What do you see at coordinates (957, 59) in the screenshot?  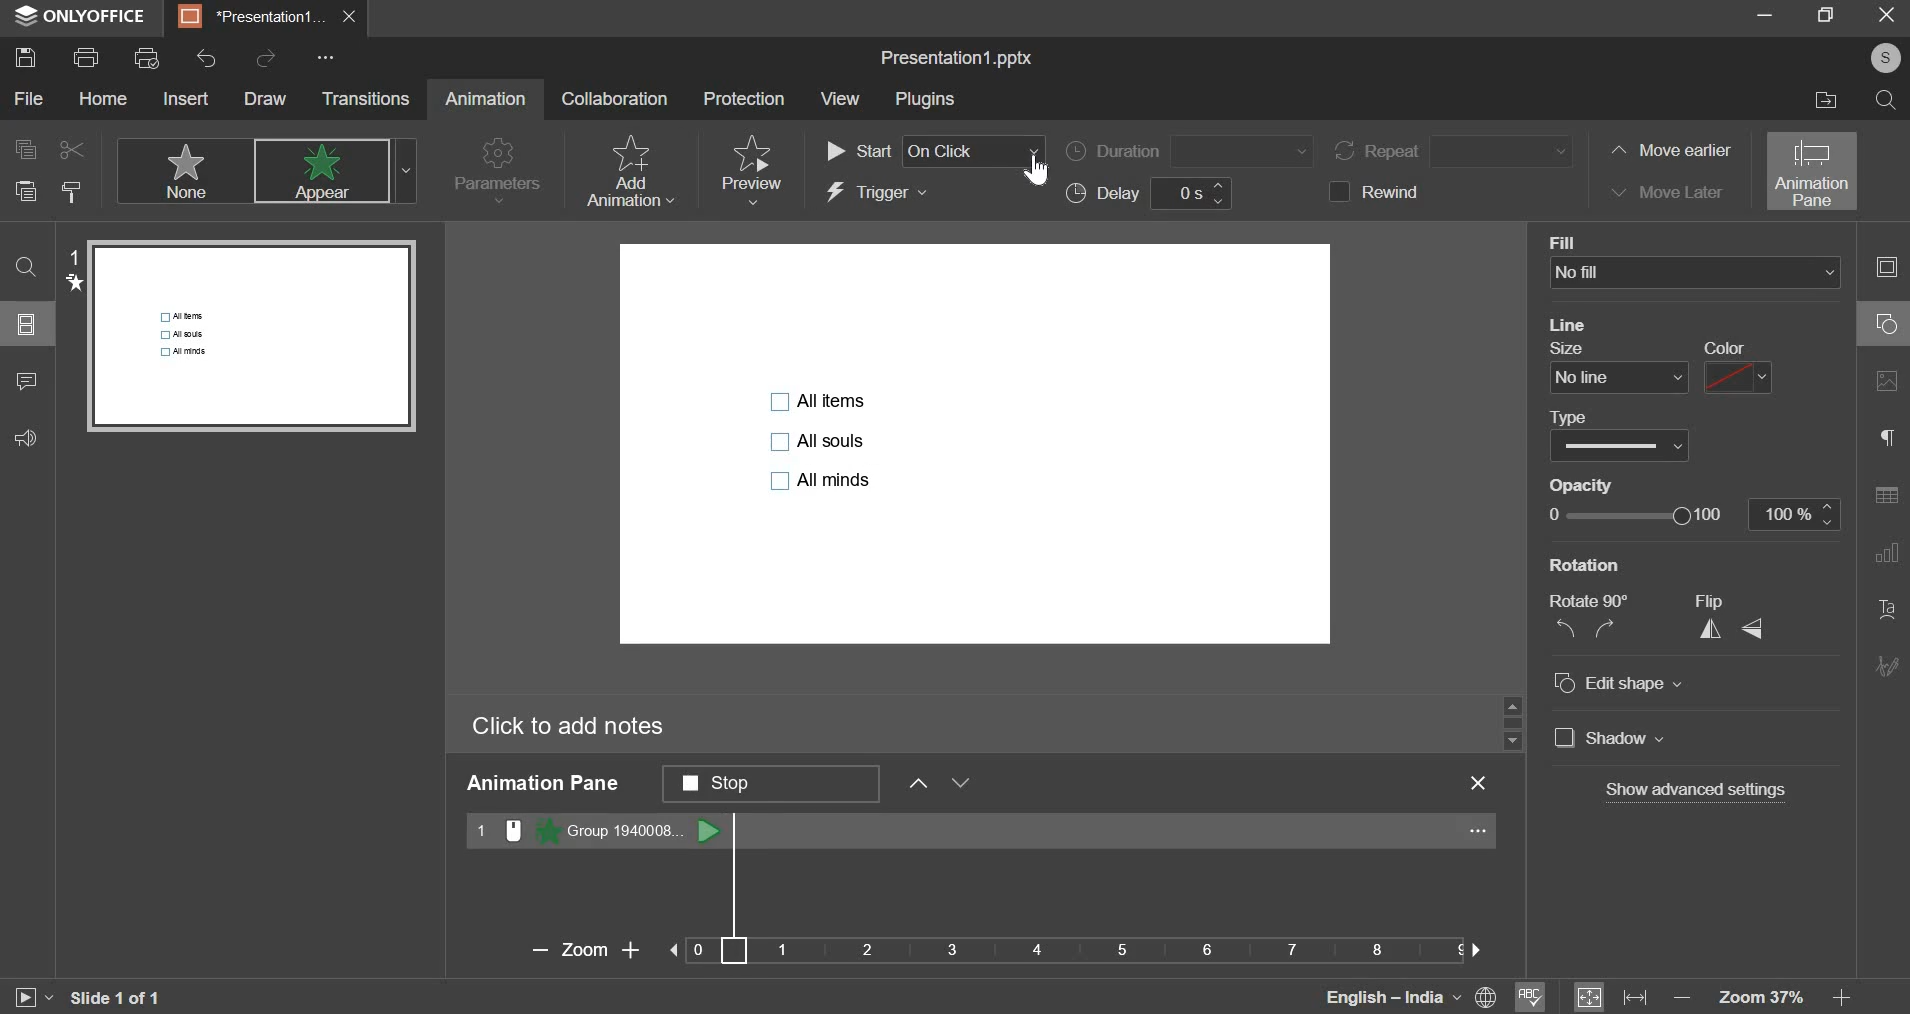 I see `file name` at bounding box center [957, 59].